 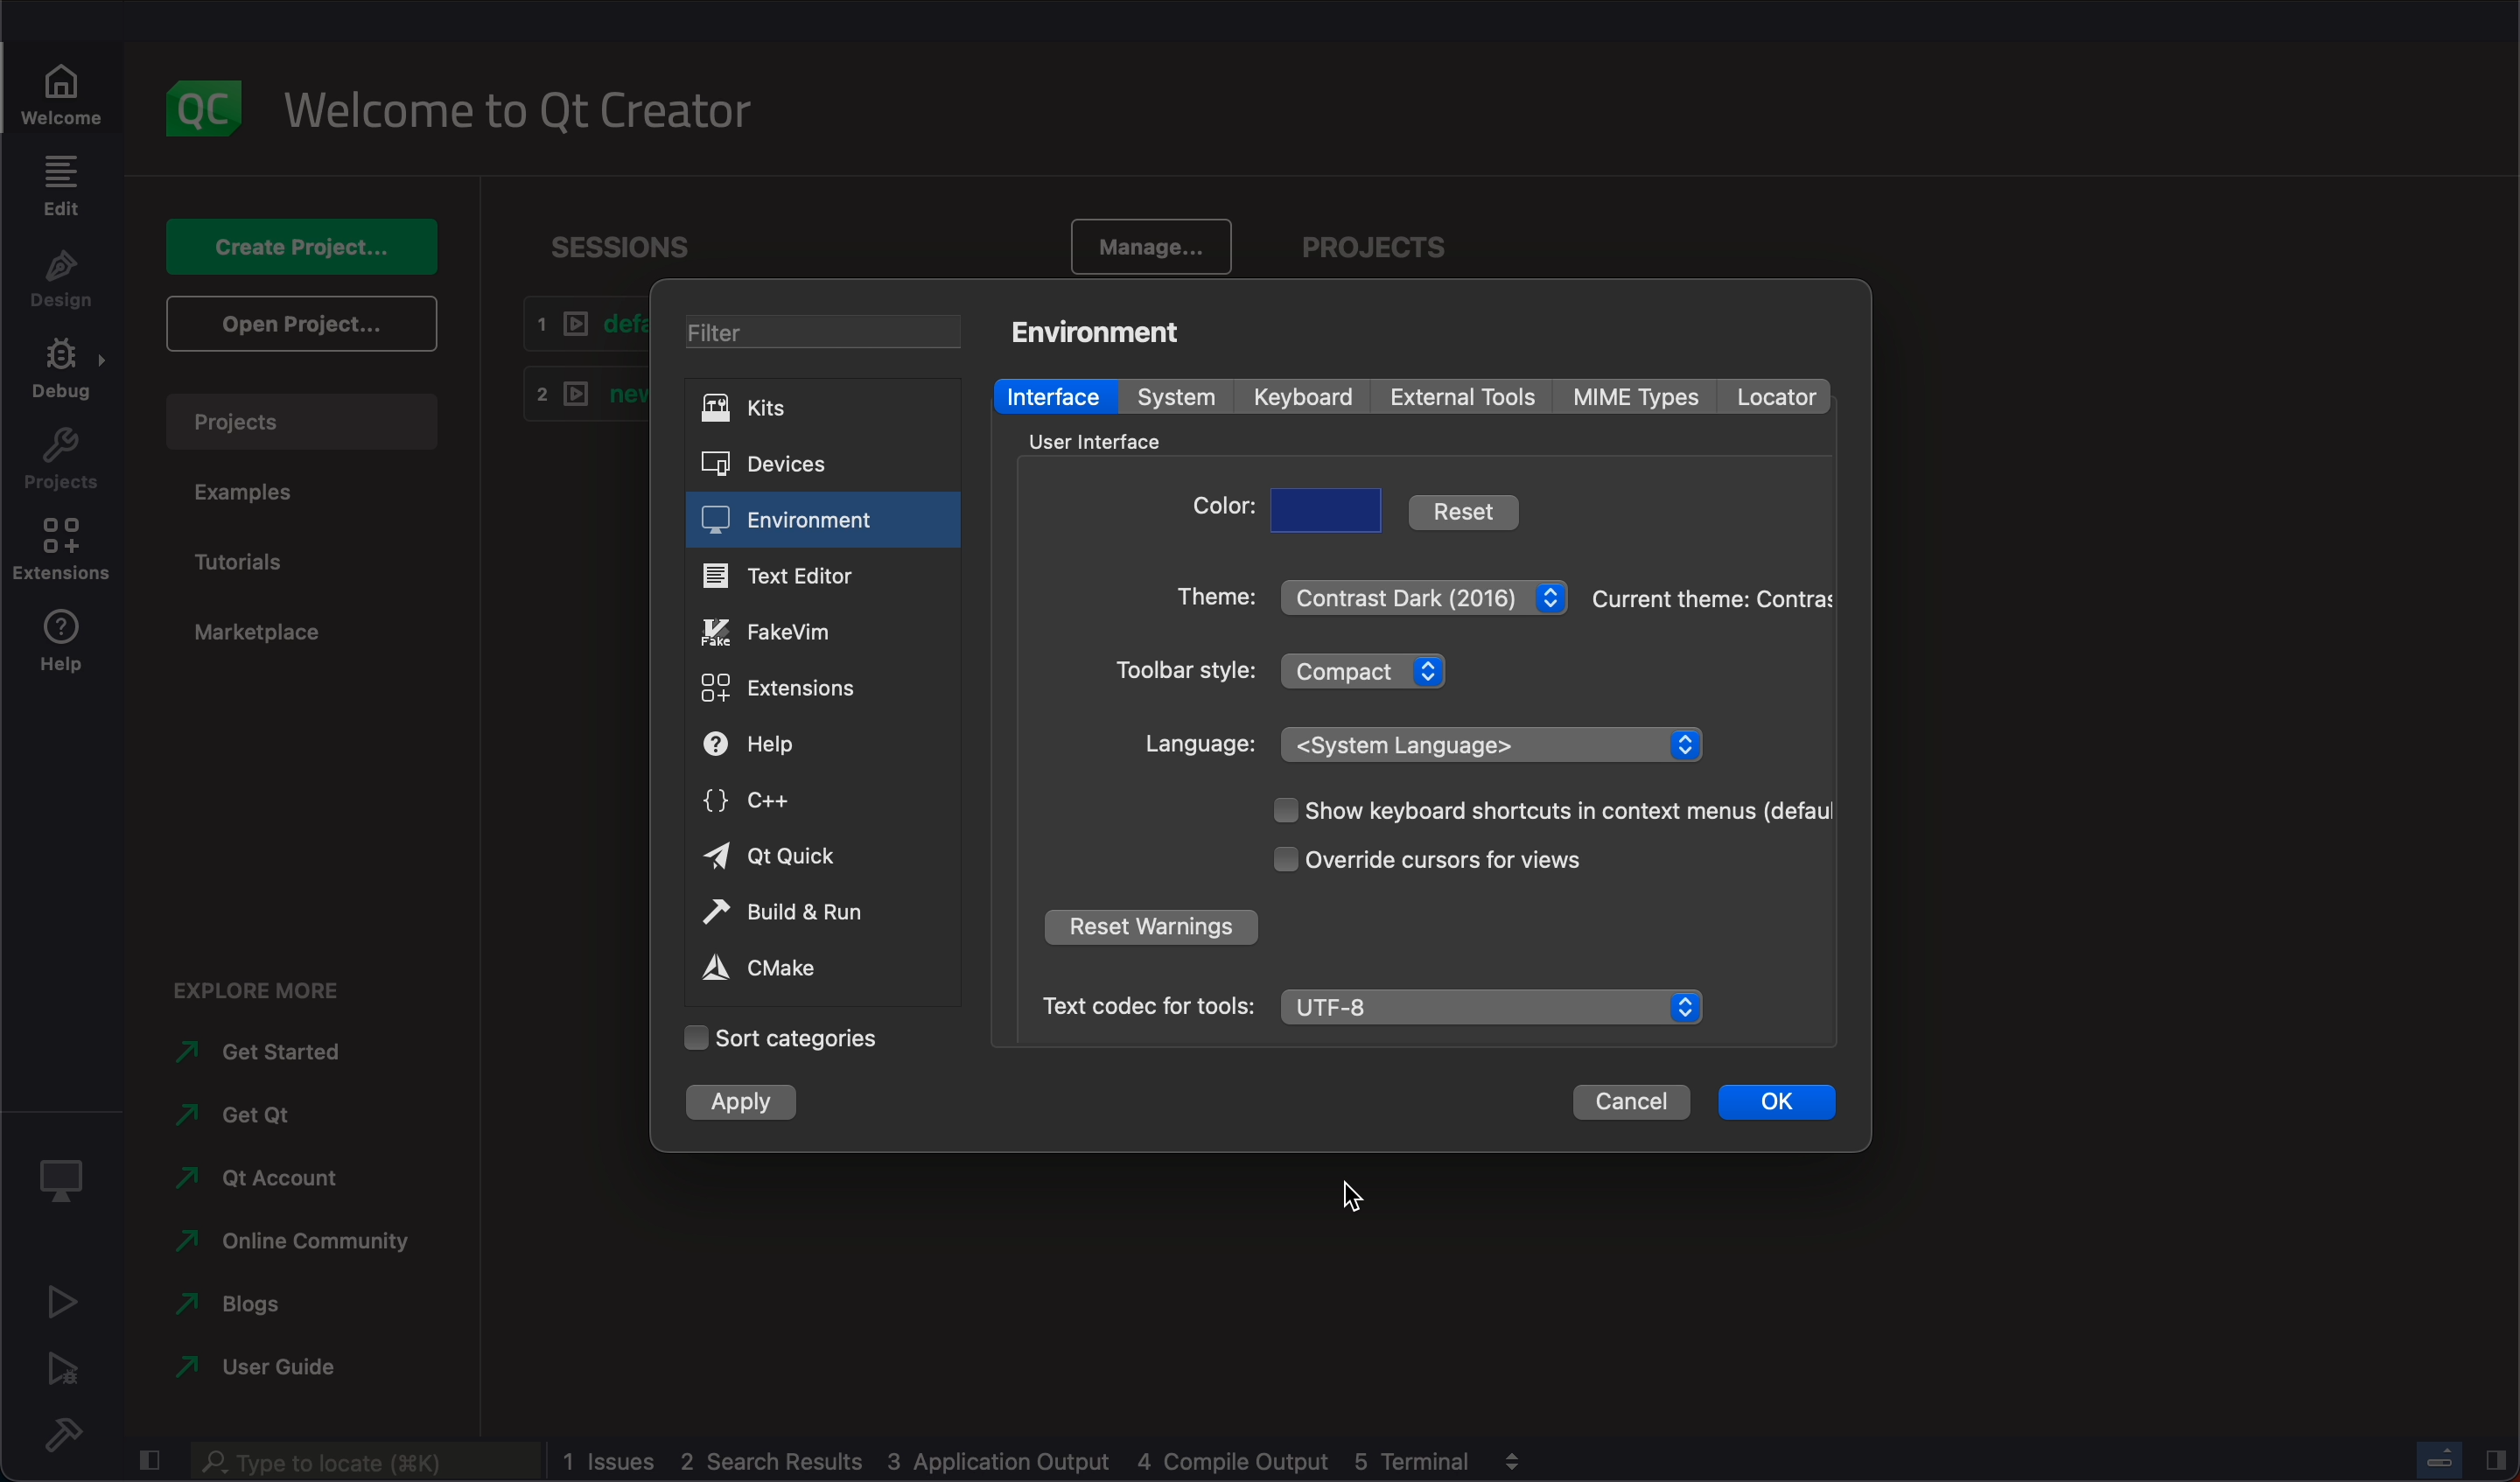 I want to click on text code, so click(x=1146, y=1005).